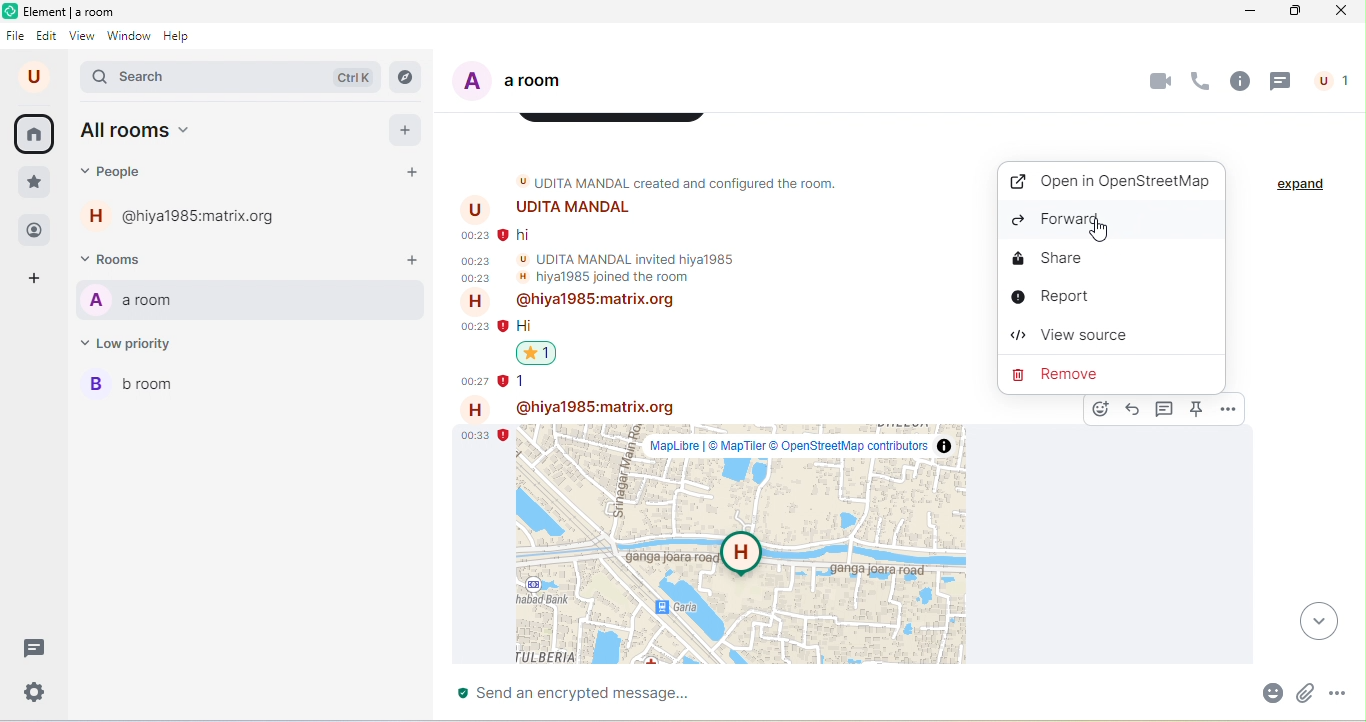 The width and height of the screenshot is (1366, 722). Describe the element at coordinates (1290, 11) in the screenshot. I see `maximize` at that location.